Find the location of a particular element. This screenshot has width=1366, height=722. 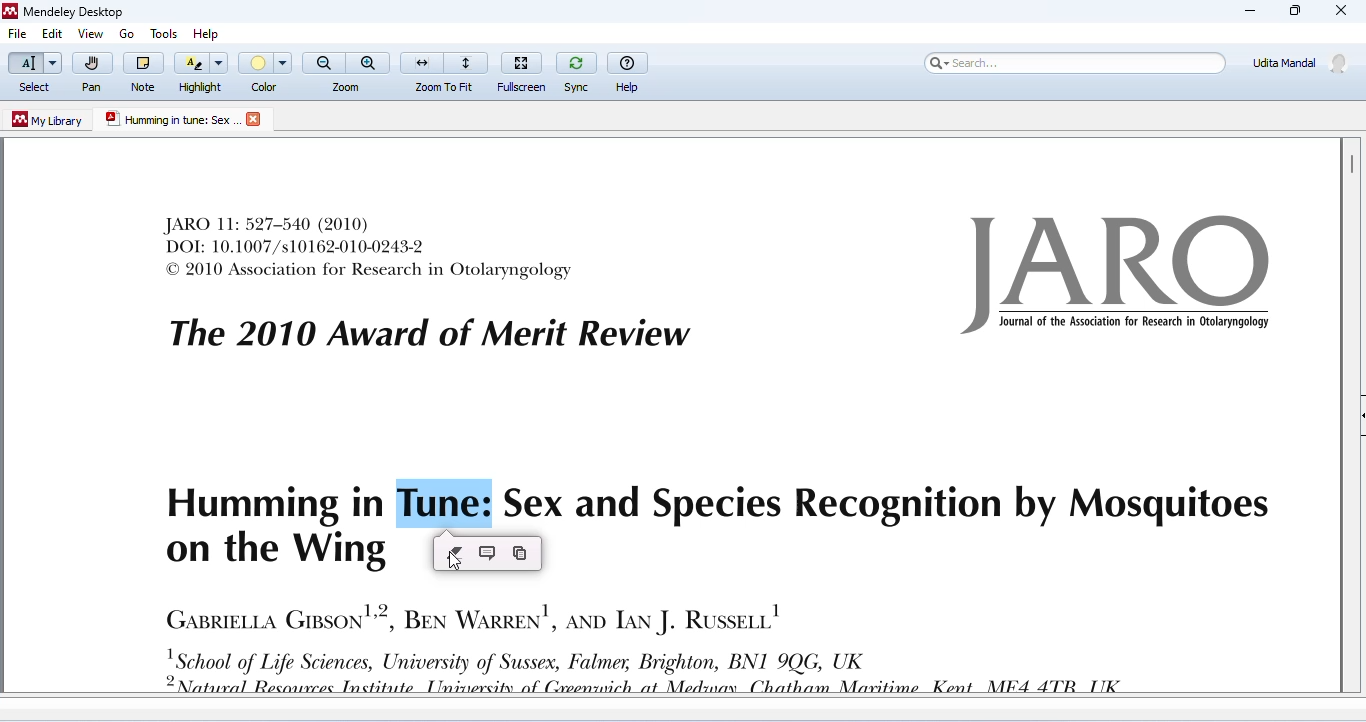

Text cursor is located at coordinates (406, 509).